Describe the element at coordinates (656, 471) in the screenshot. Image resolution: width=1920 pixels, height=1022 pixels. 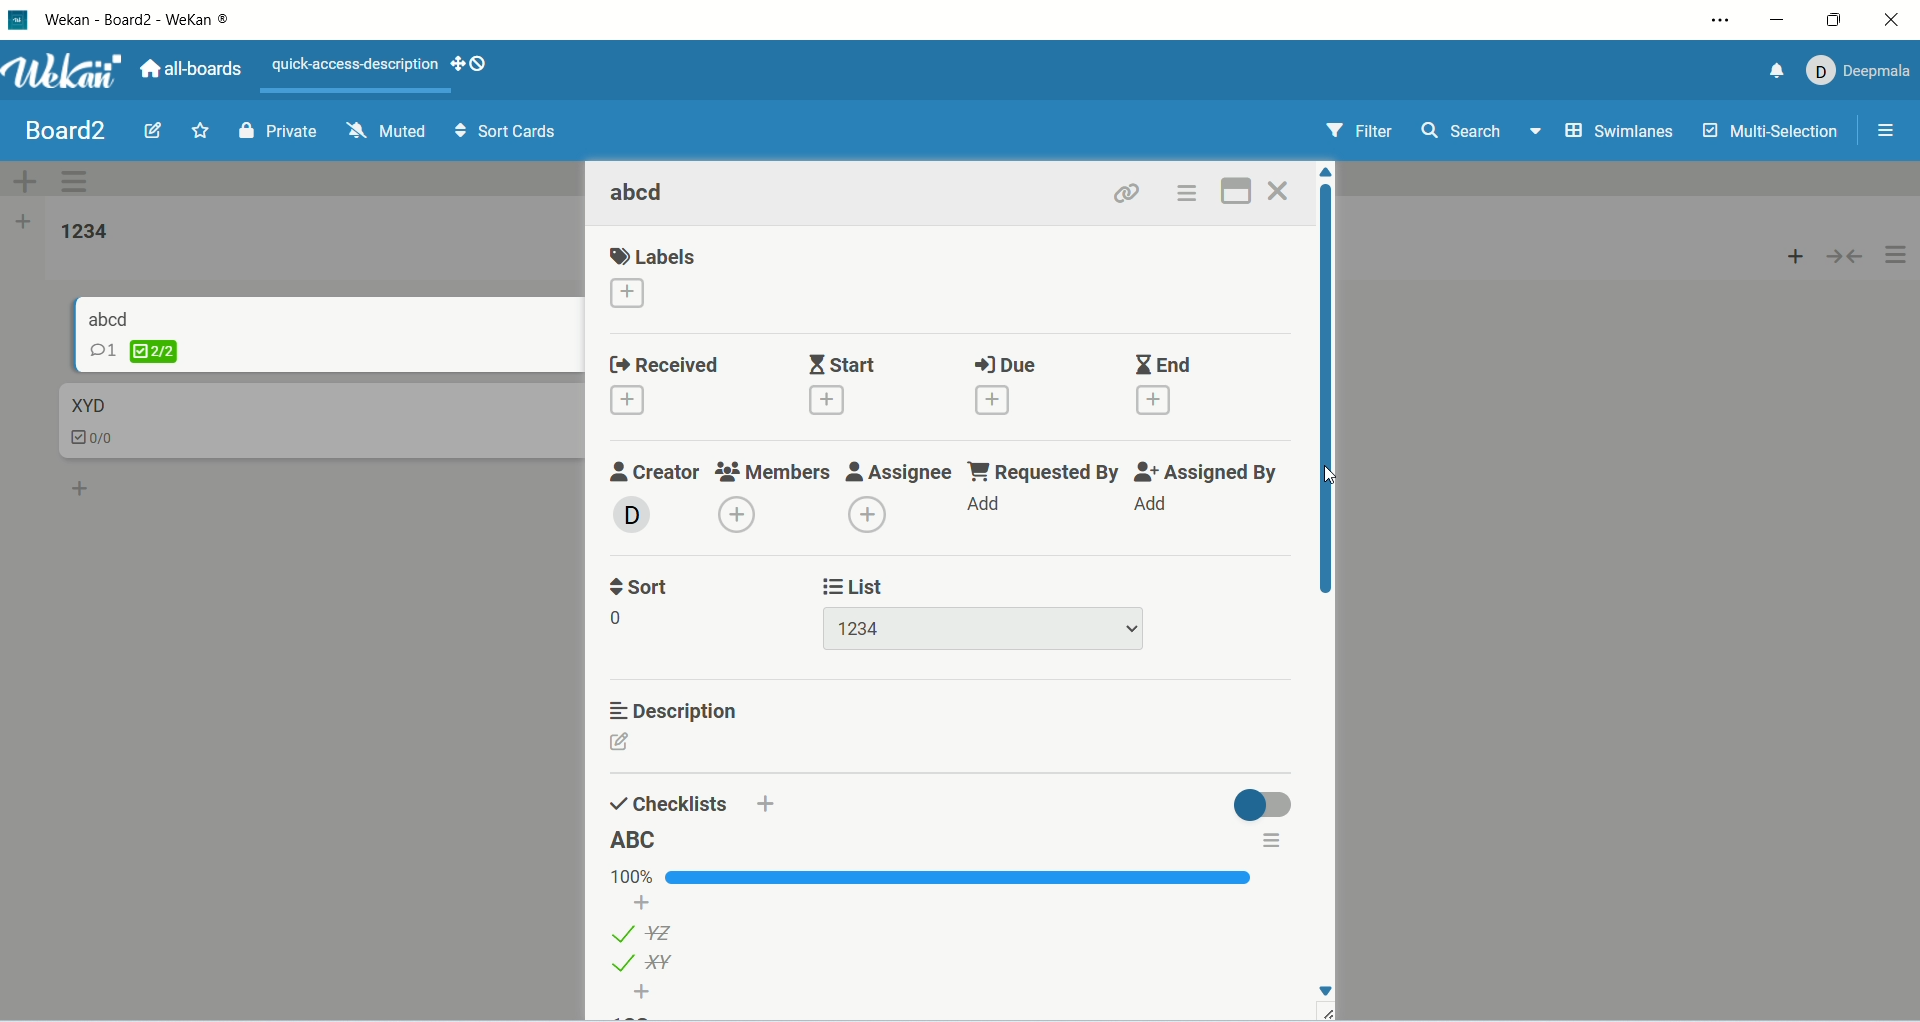
I see `creator` at that location.